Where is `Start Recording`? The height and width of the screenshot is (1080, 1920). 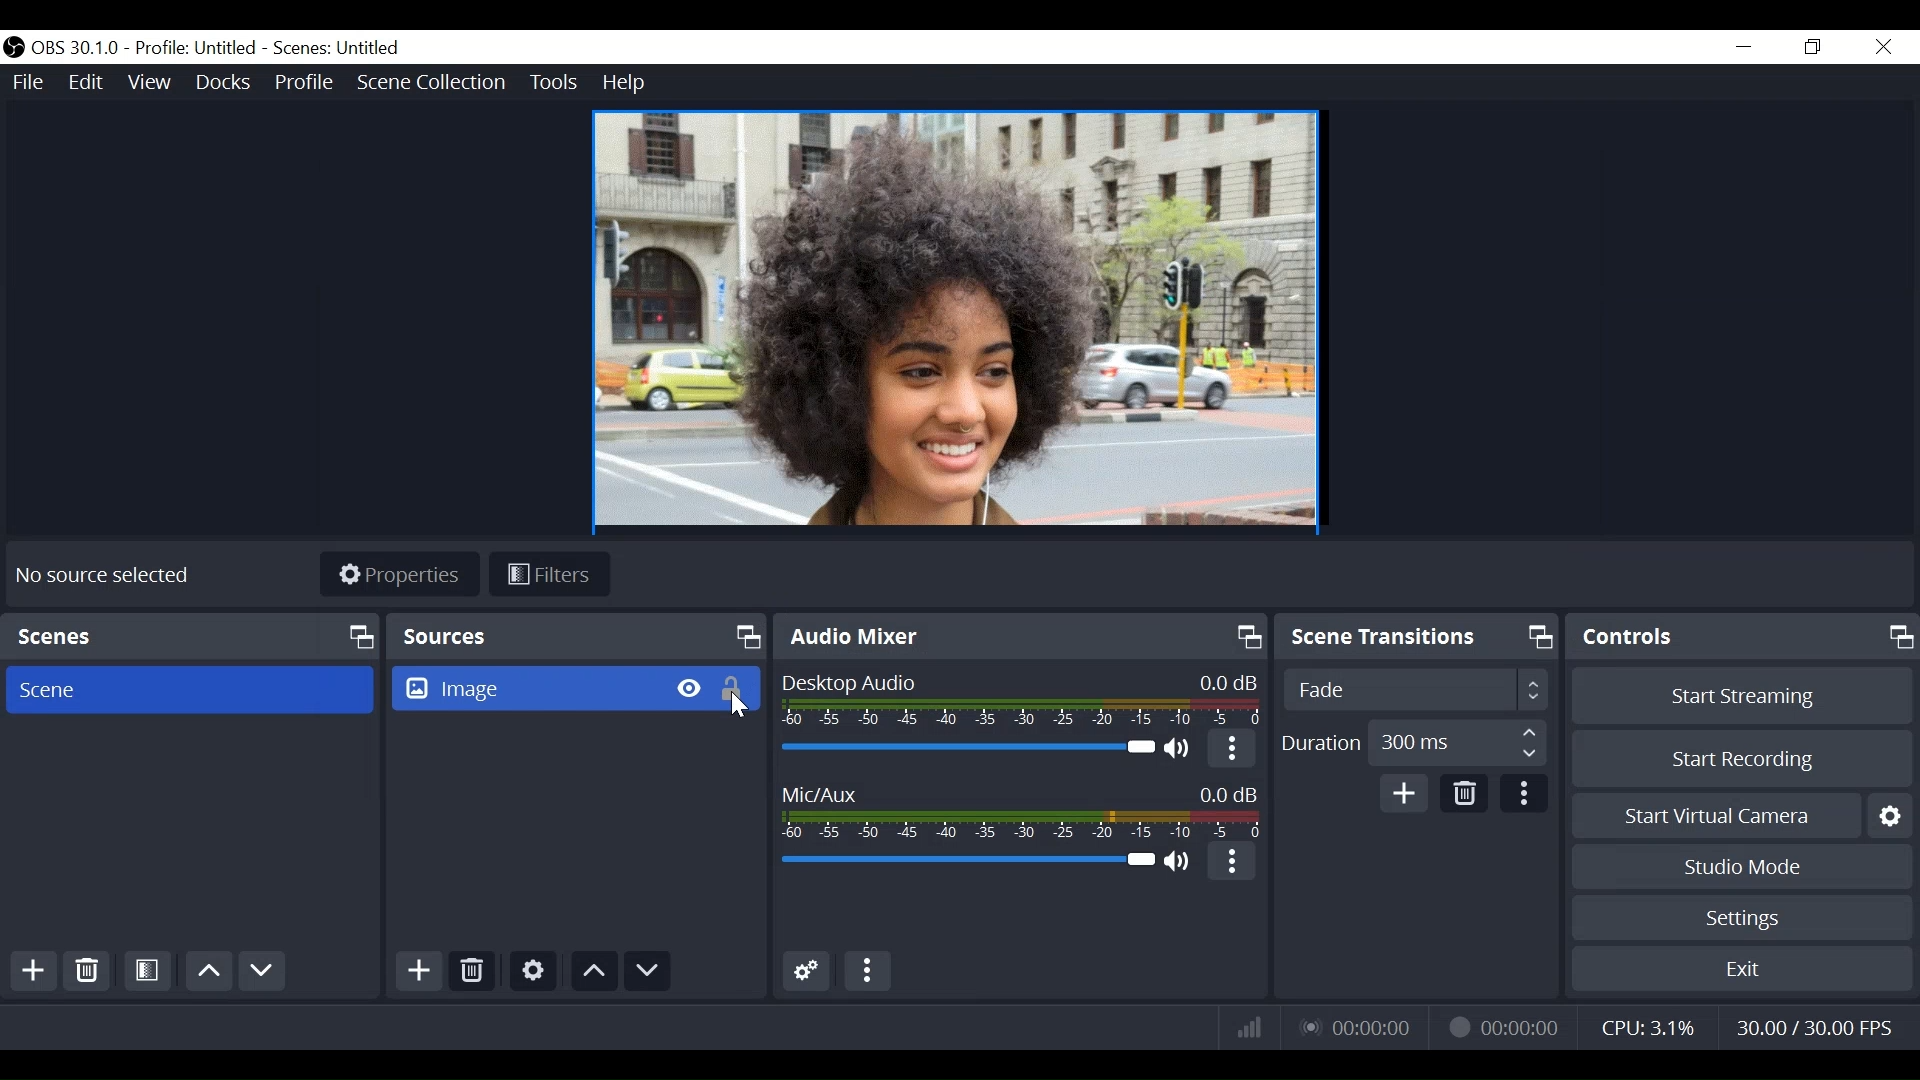
Start Recording is located at coordinates (1742, 760).